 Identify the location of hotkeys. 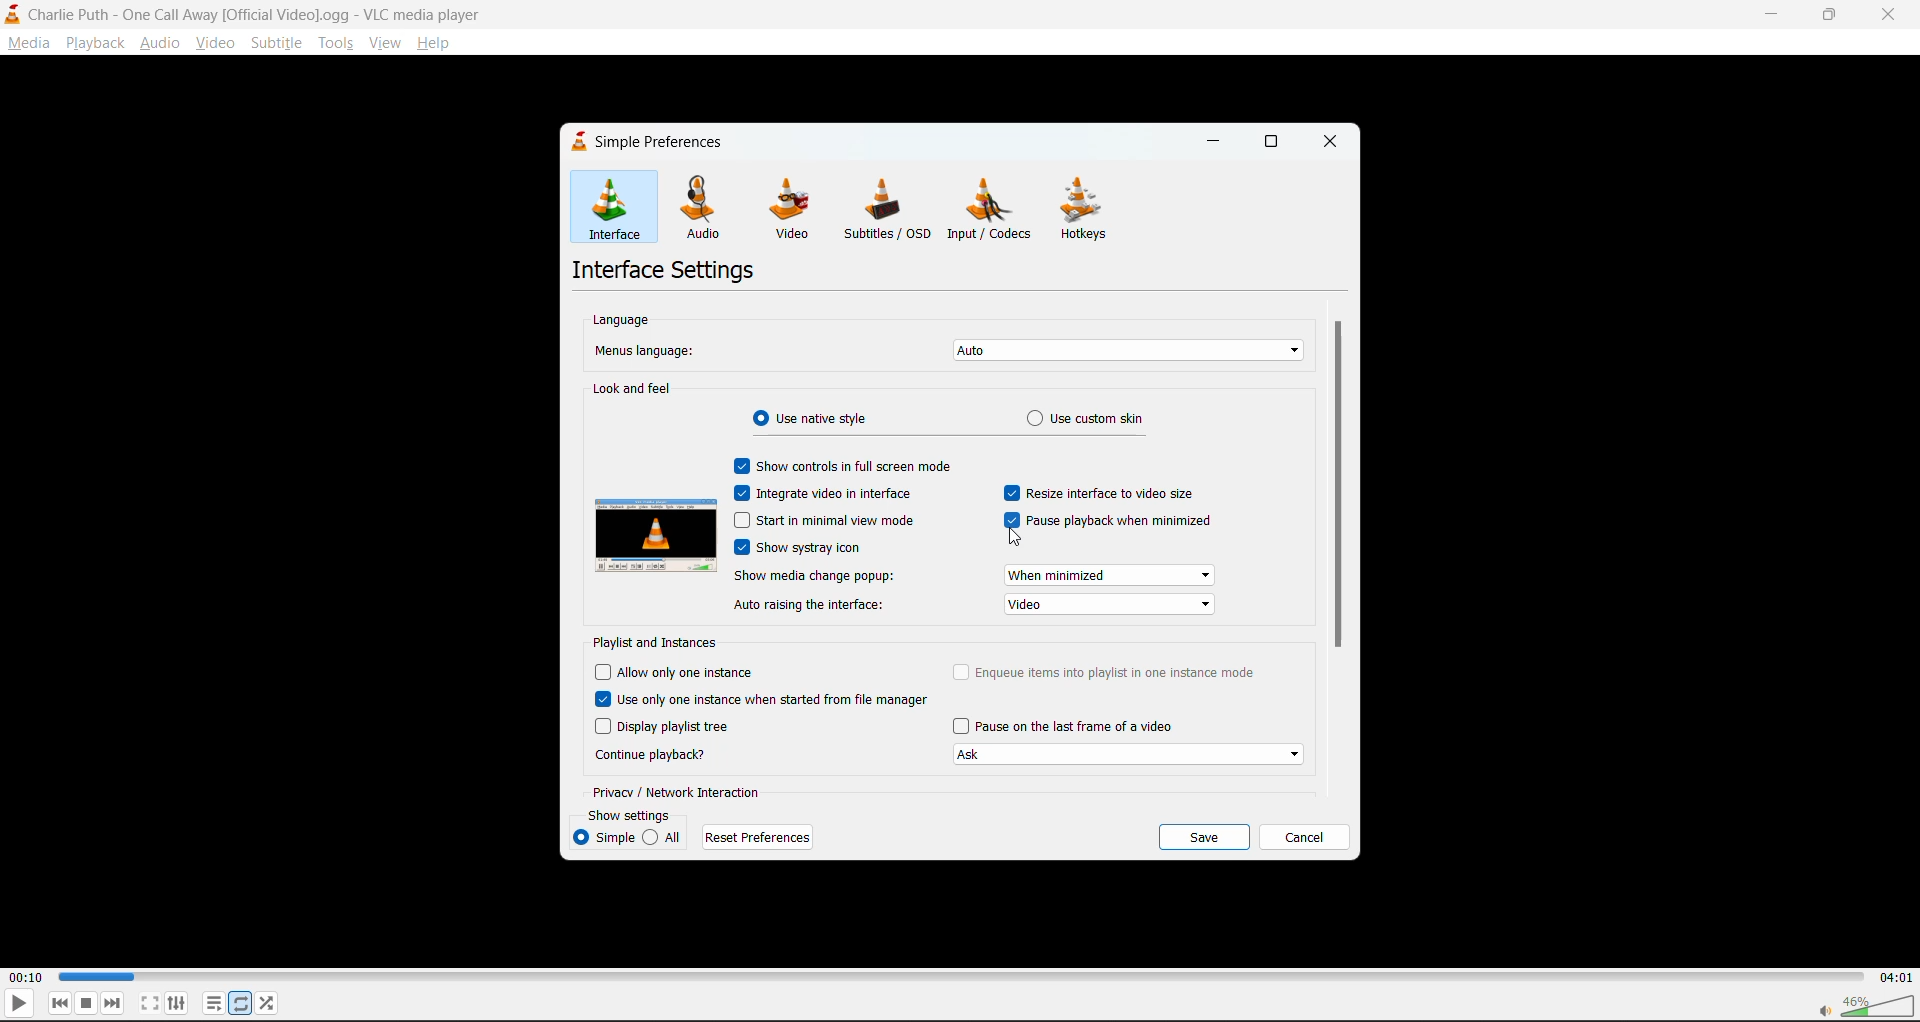
(1093, 211).